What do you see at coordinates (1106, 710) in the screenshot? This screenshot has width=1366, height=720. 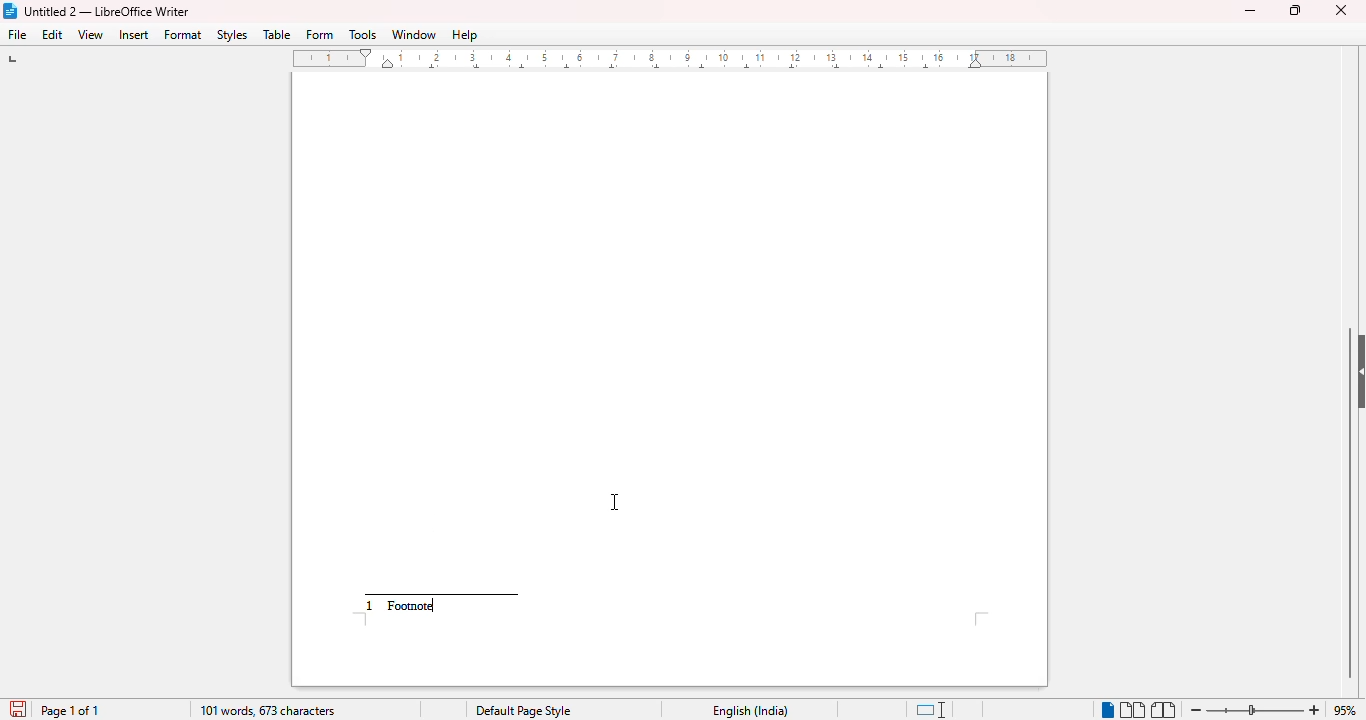 I see `single-page view` at bounding box center [1106, 710].